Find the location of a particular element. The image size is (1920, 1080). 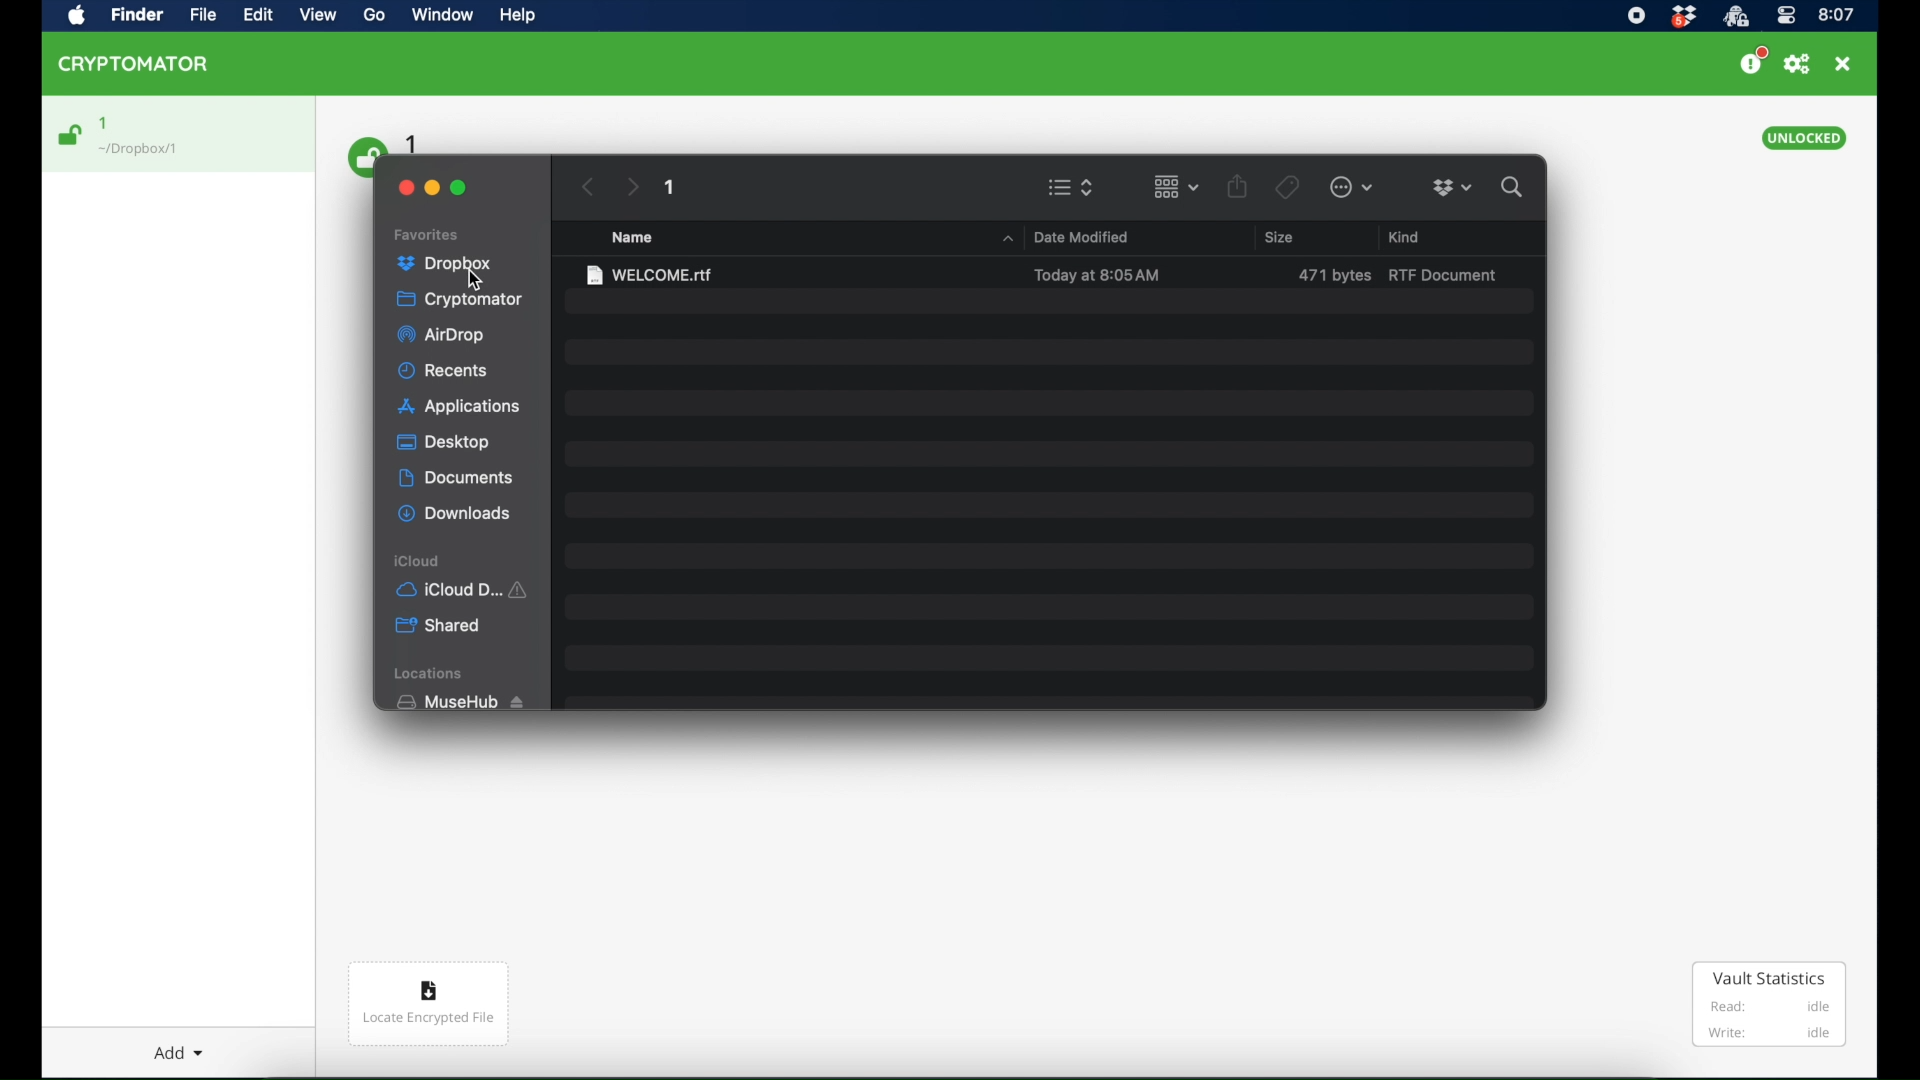

share is located at coordinates (1238, 185).